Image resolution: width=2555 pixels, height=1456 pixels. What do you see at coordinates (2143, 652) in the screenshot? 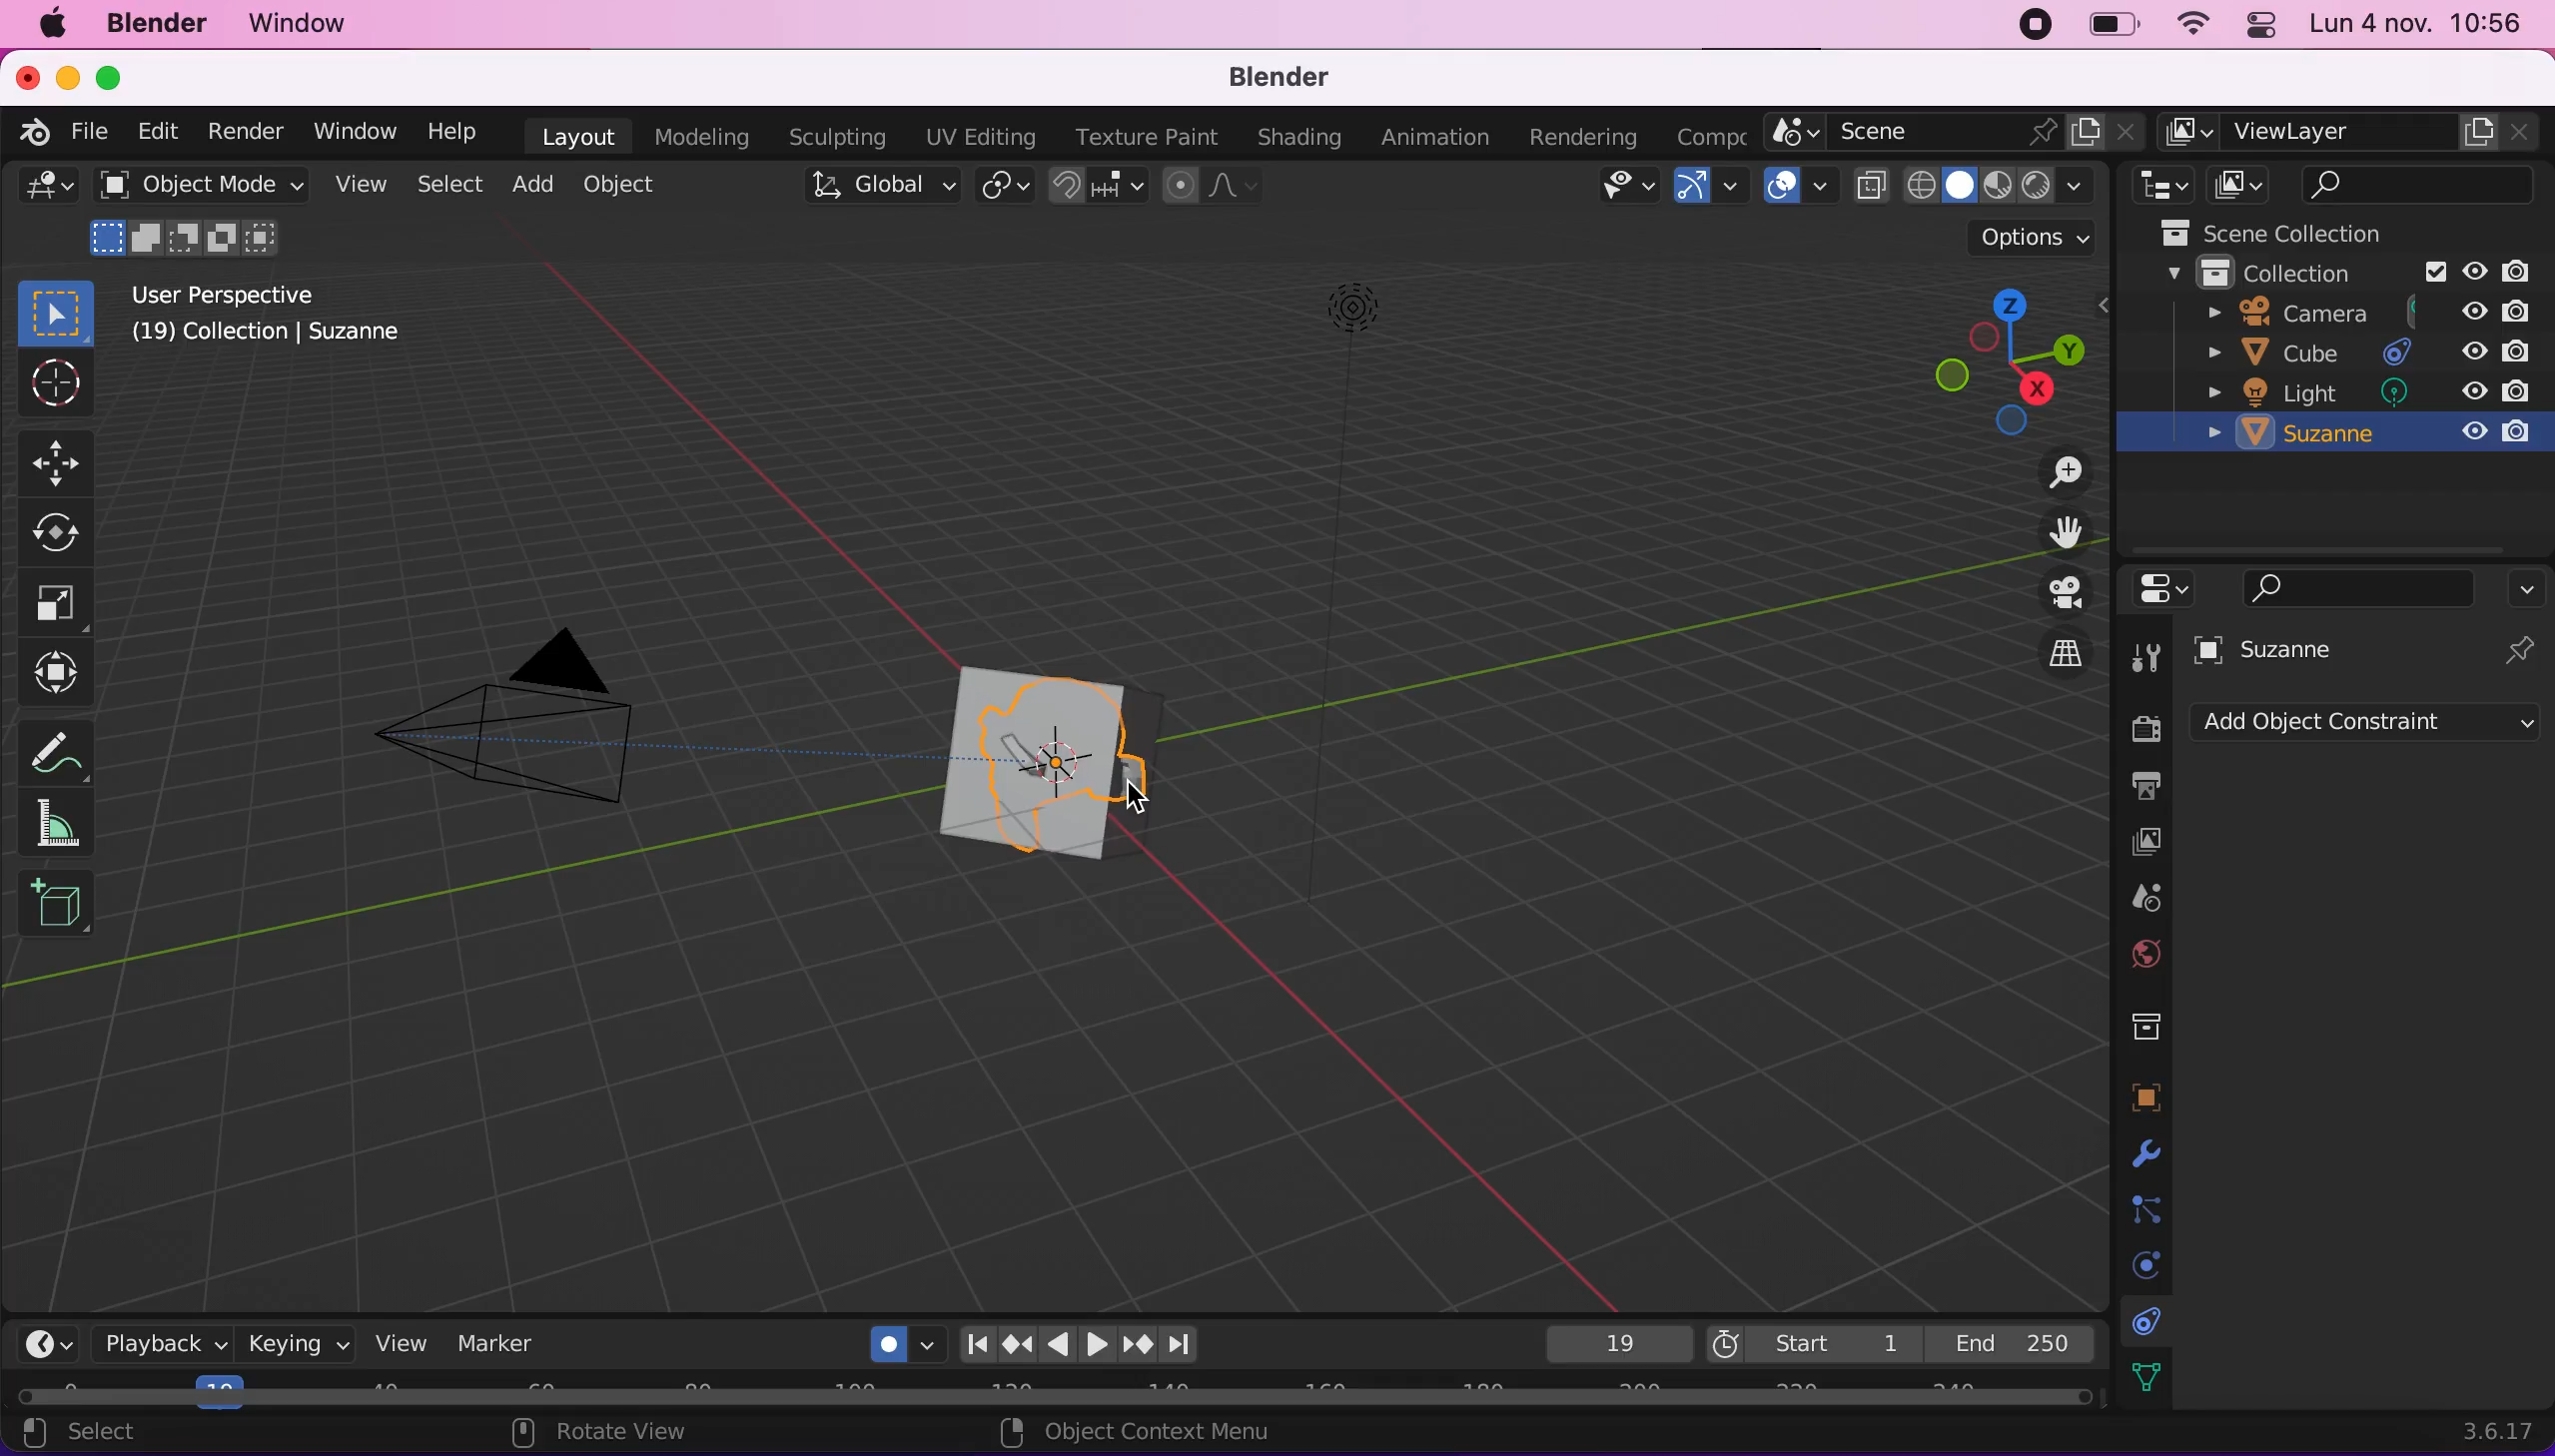
I see `tool` at bounding box center [2143, 652].